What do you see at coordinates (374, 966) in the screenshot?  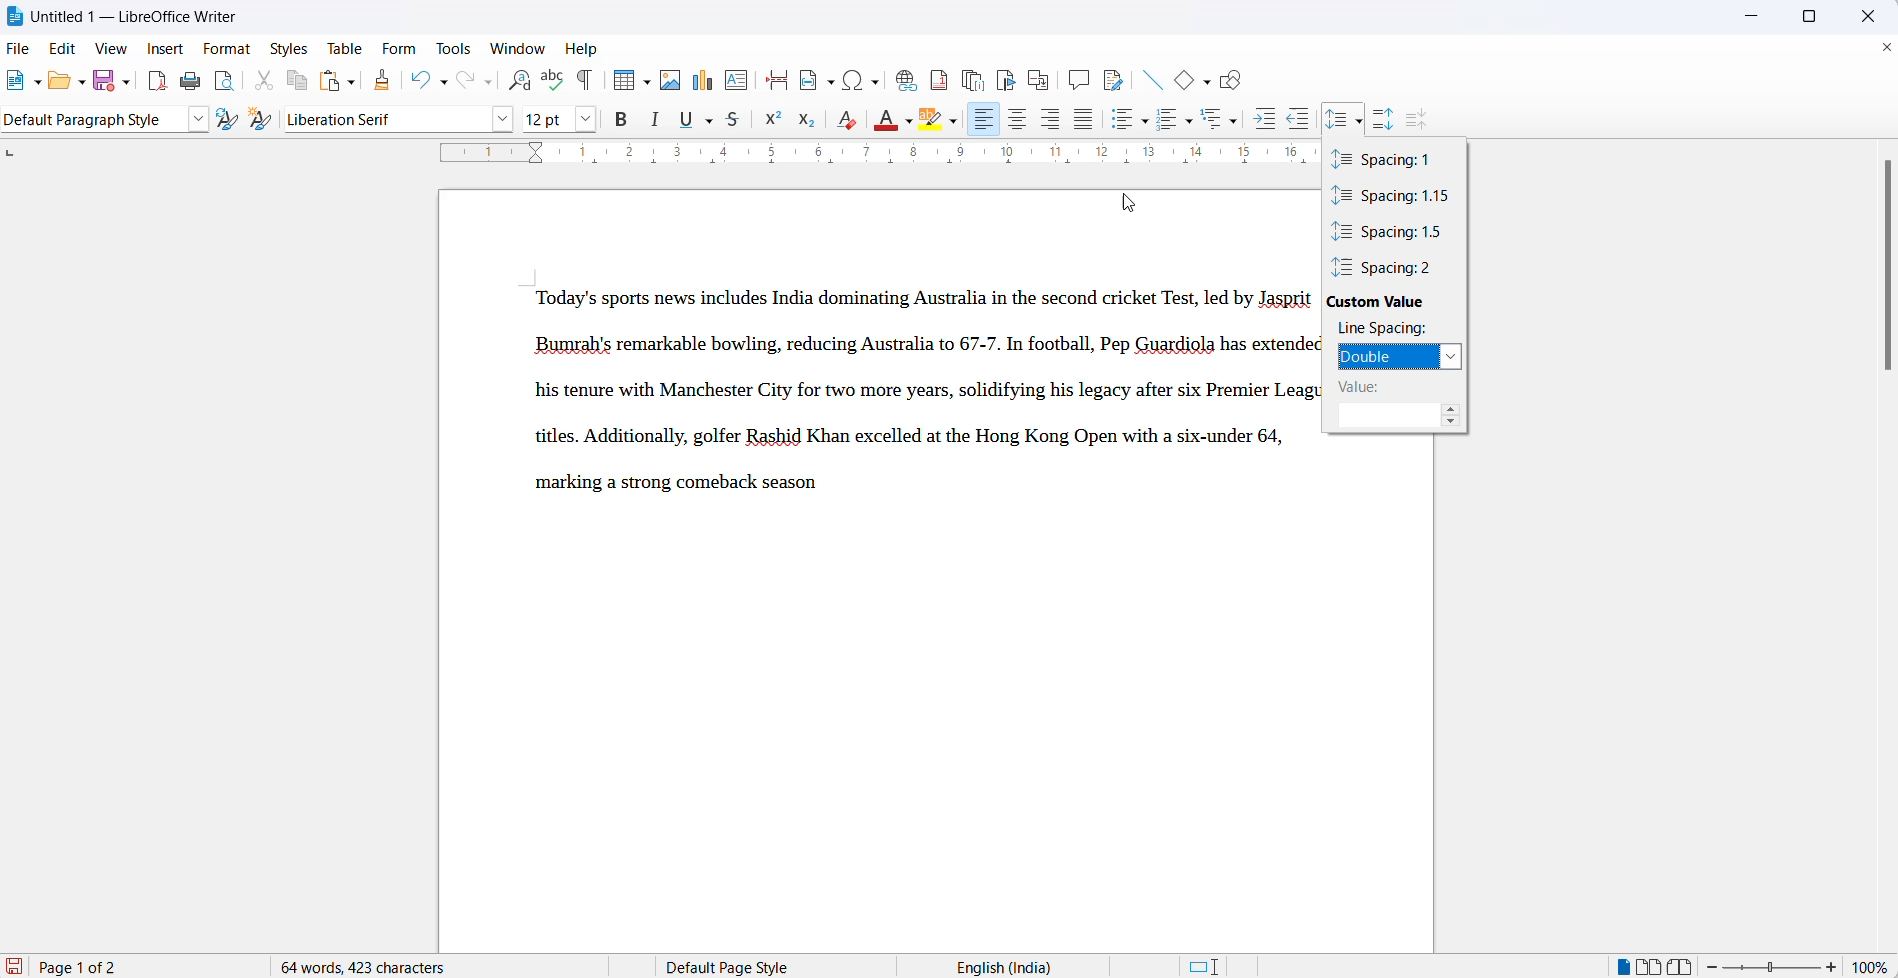 I see `64 words 423 characters ` at bounding box center [374, 966].